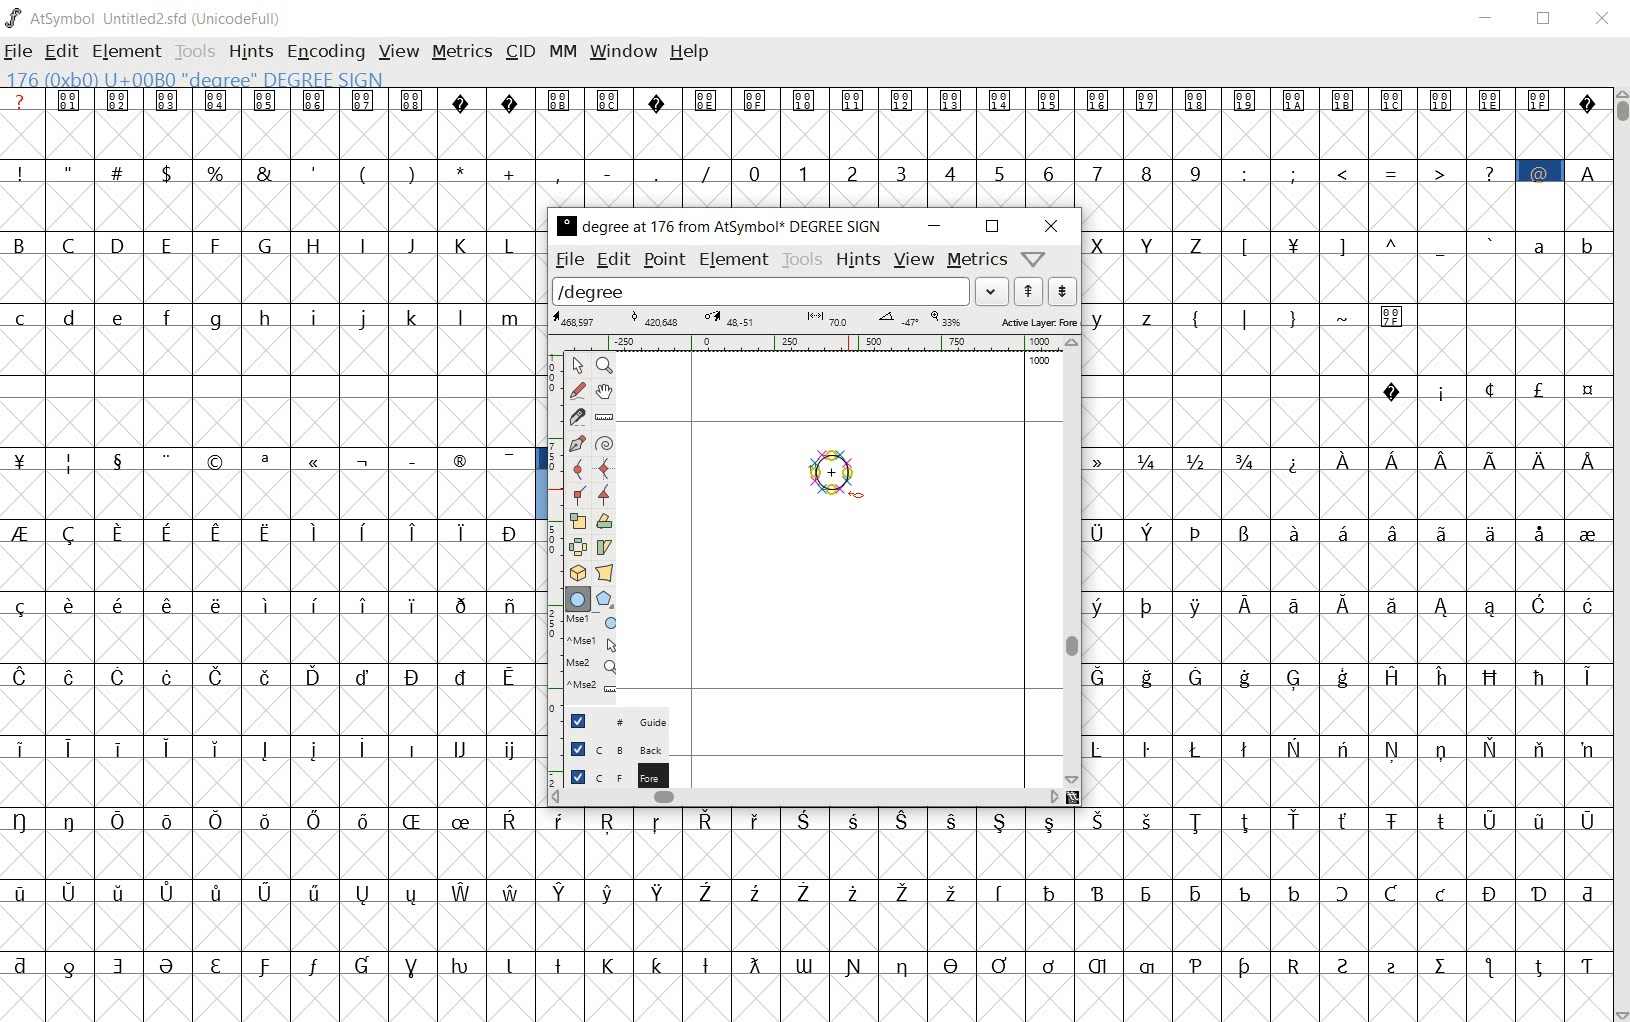  What do you see at coordinates (1343, 782) in the screenshot?
I see `` at bounding box center [1343, 782].